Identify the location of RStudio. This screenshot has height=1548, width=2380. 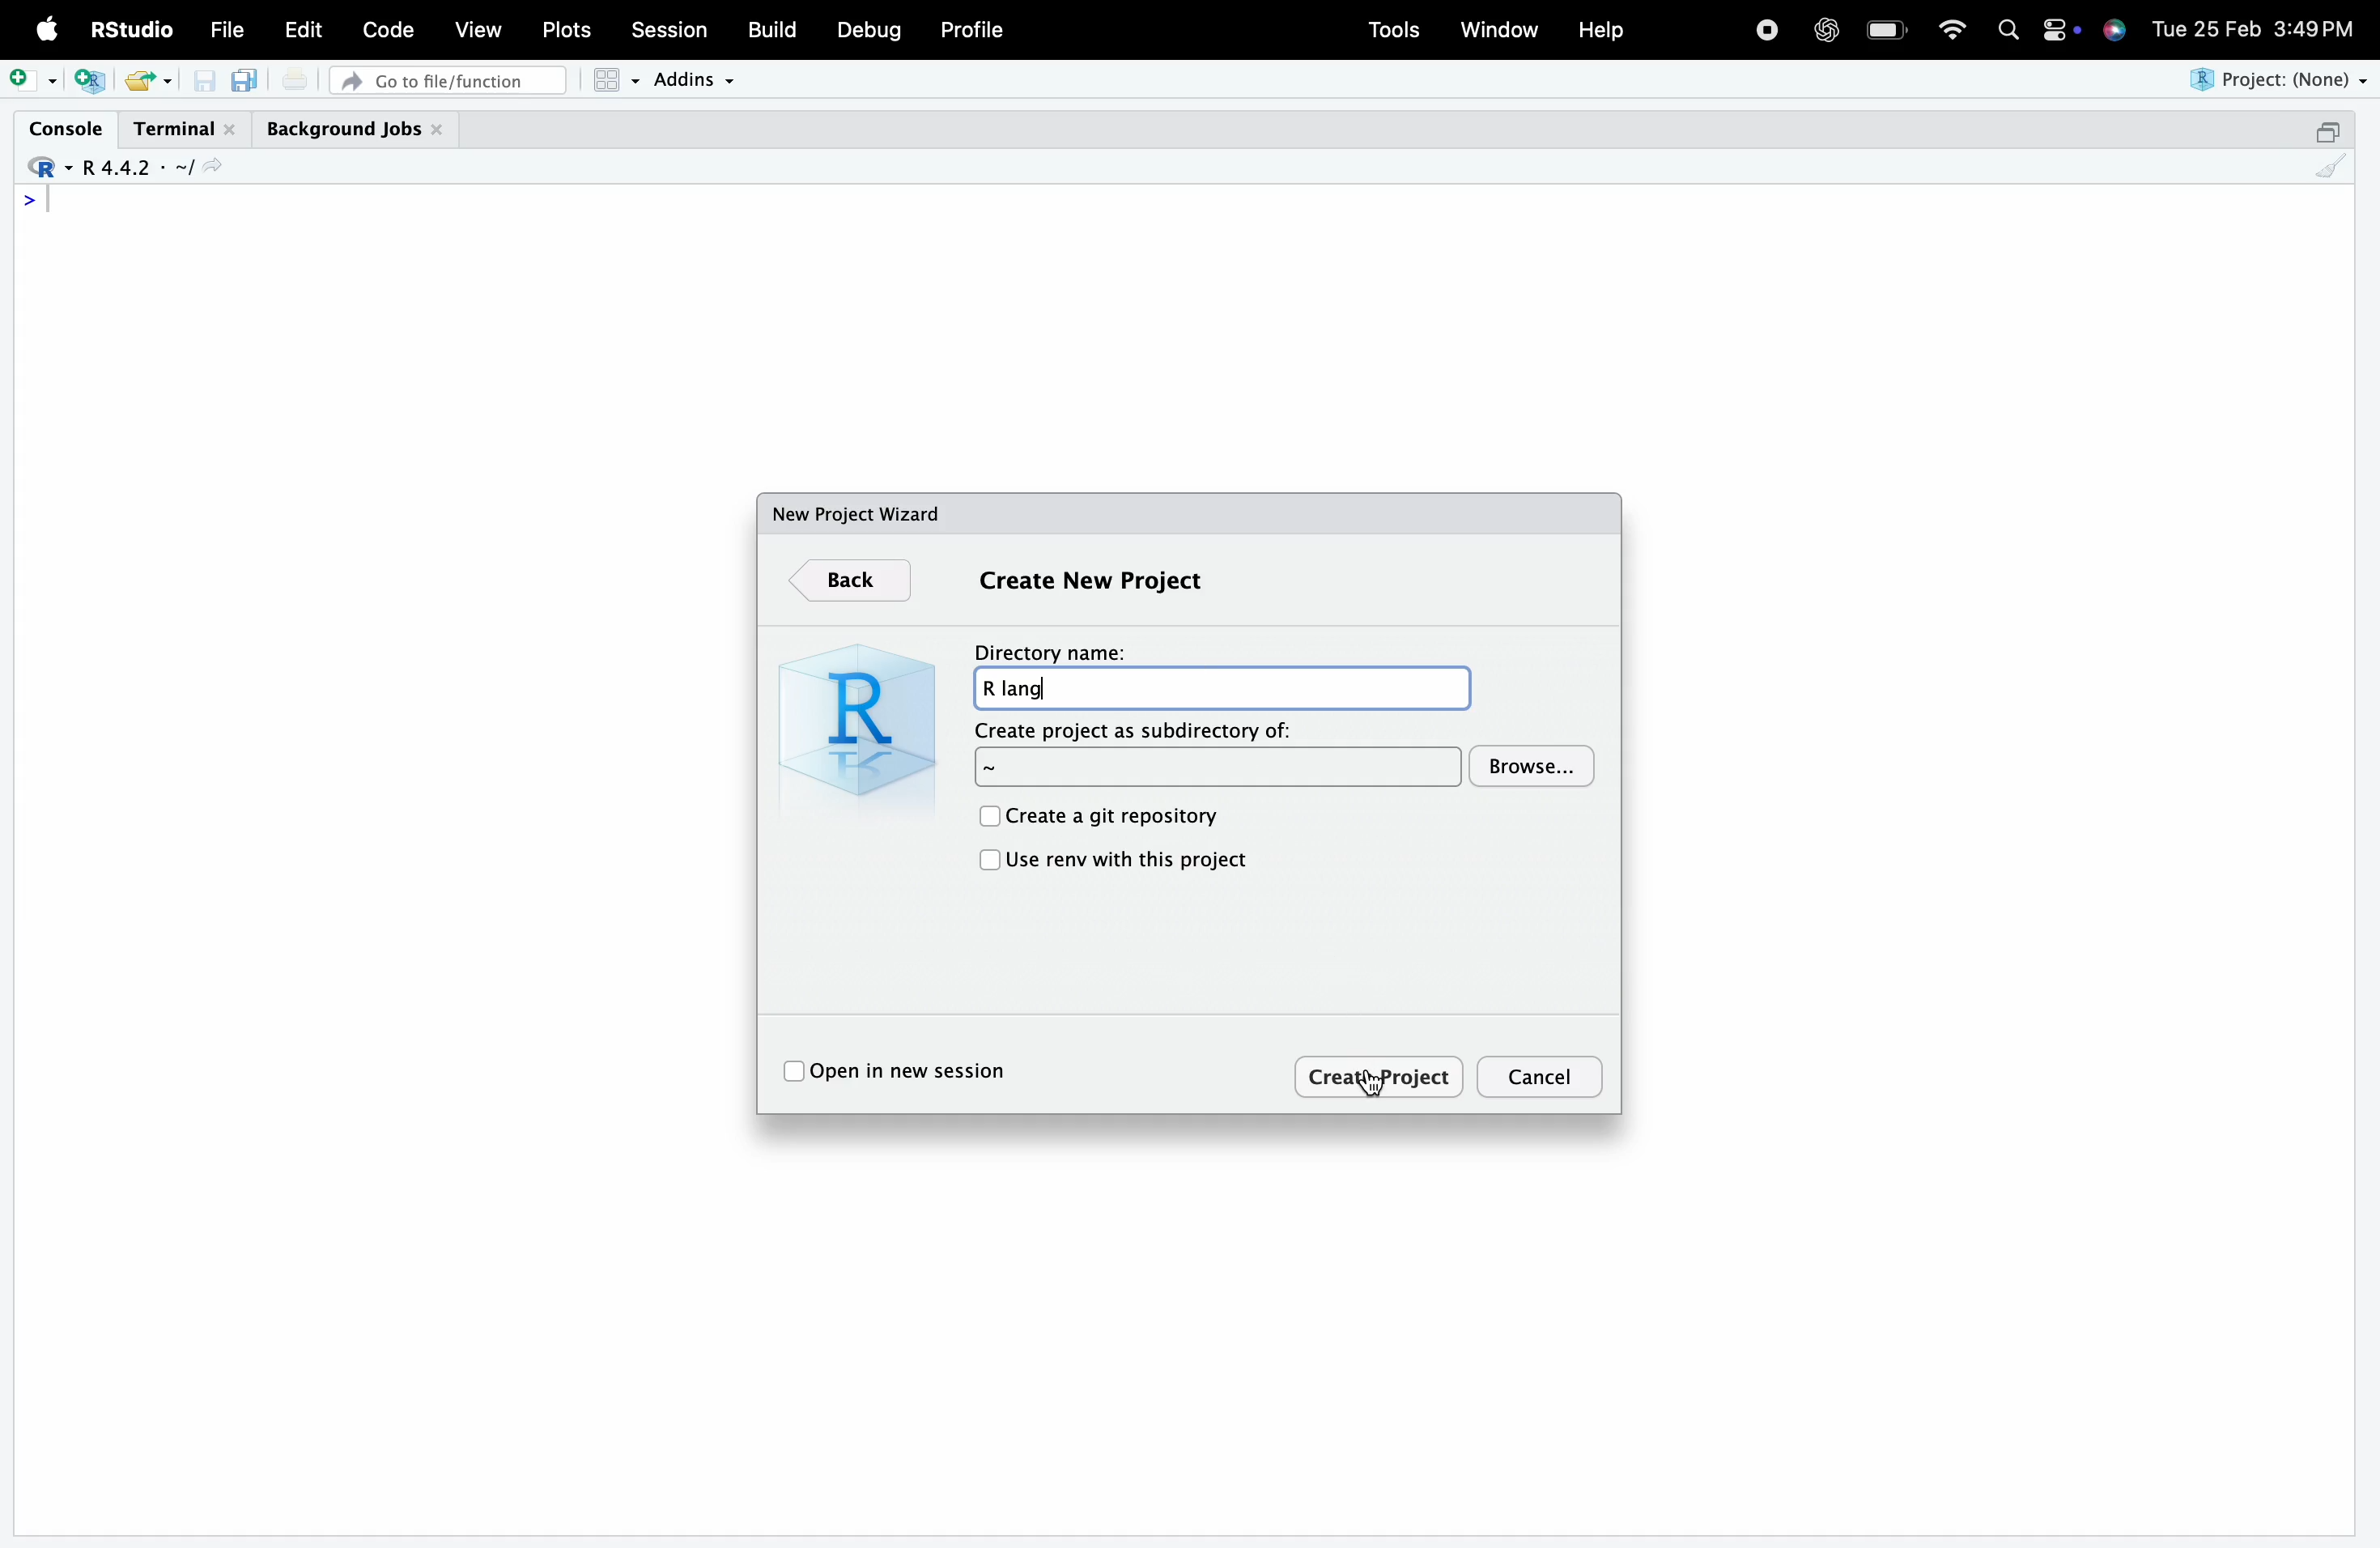
(129, 29).